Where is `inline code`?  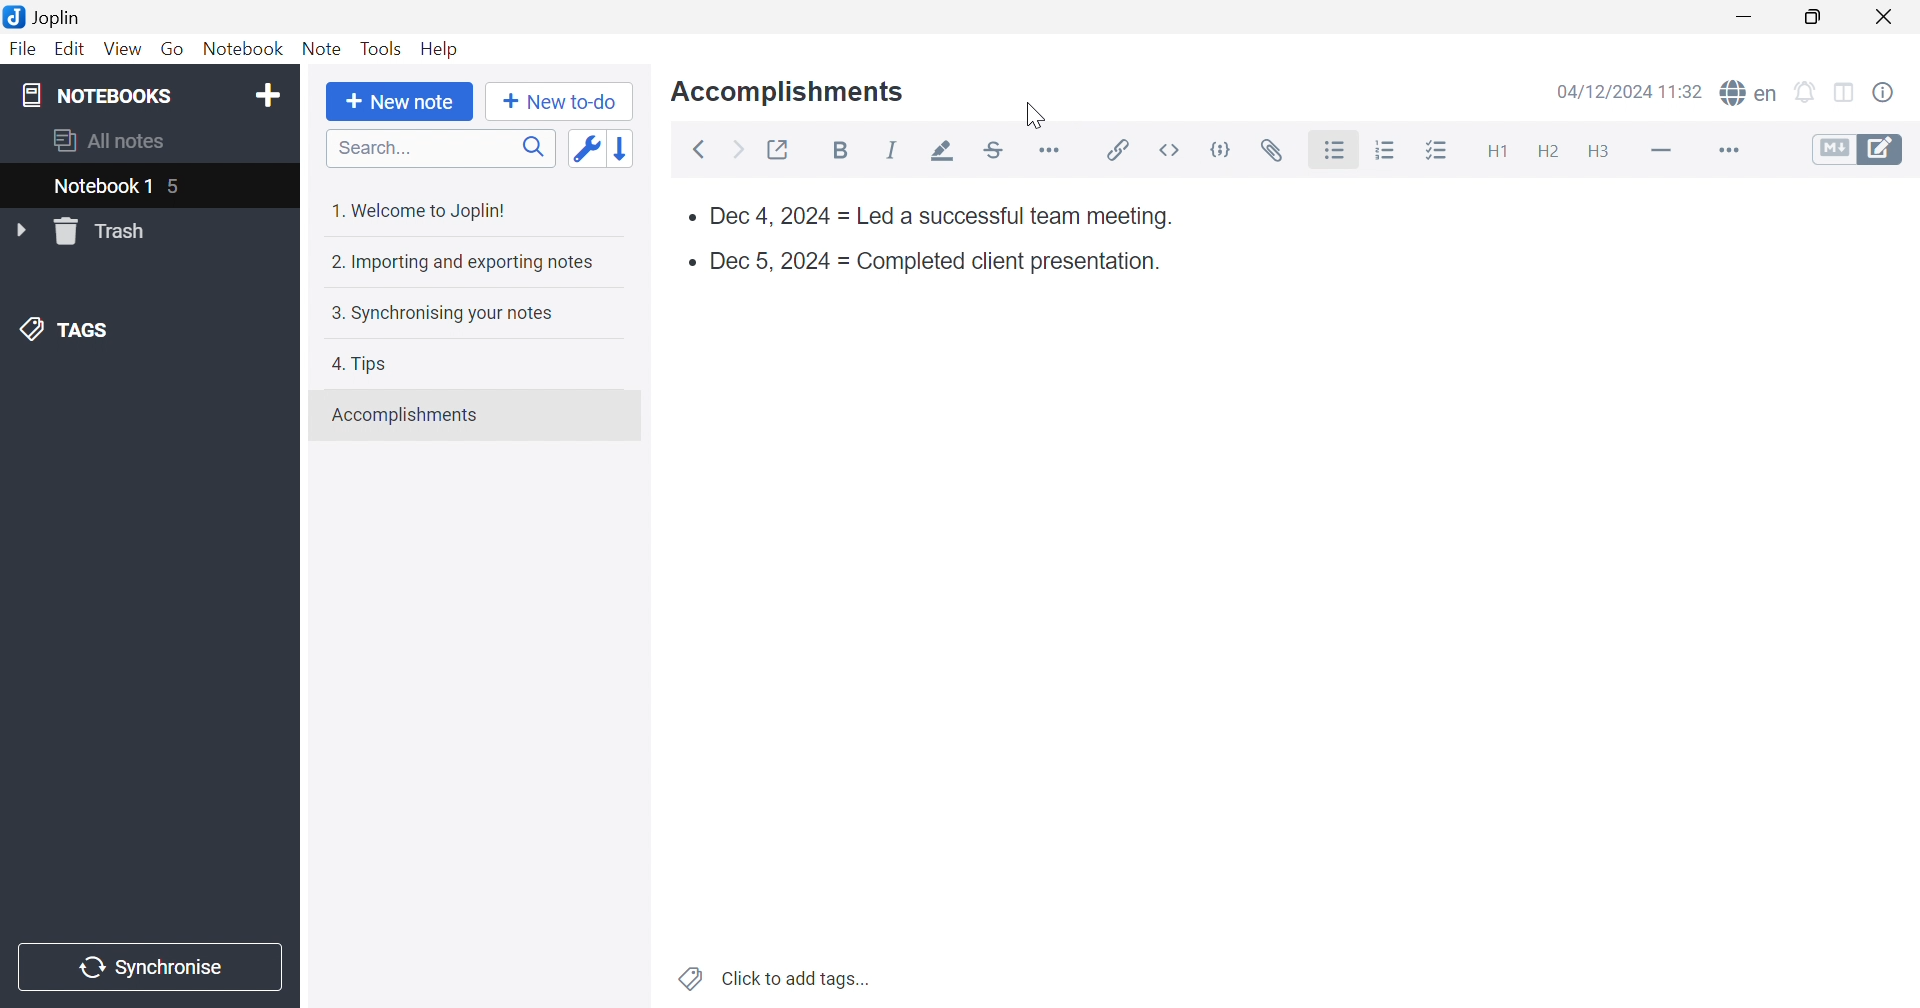 inline code is located at coordinates (1171, 150).